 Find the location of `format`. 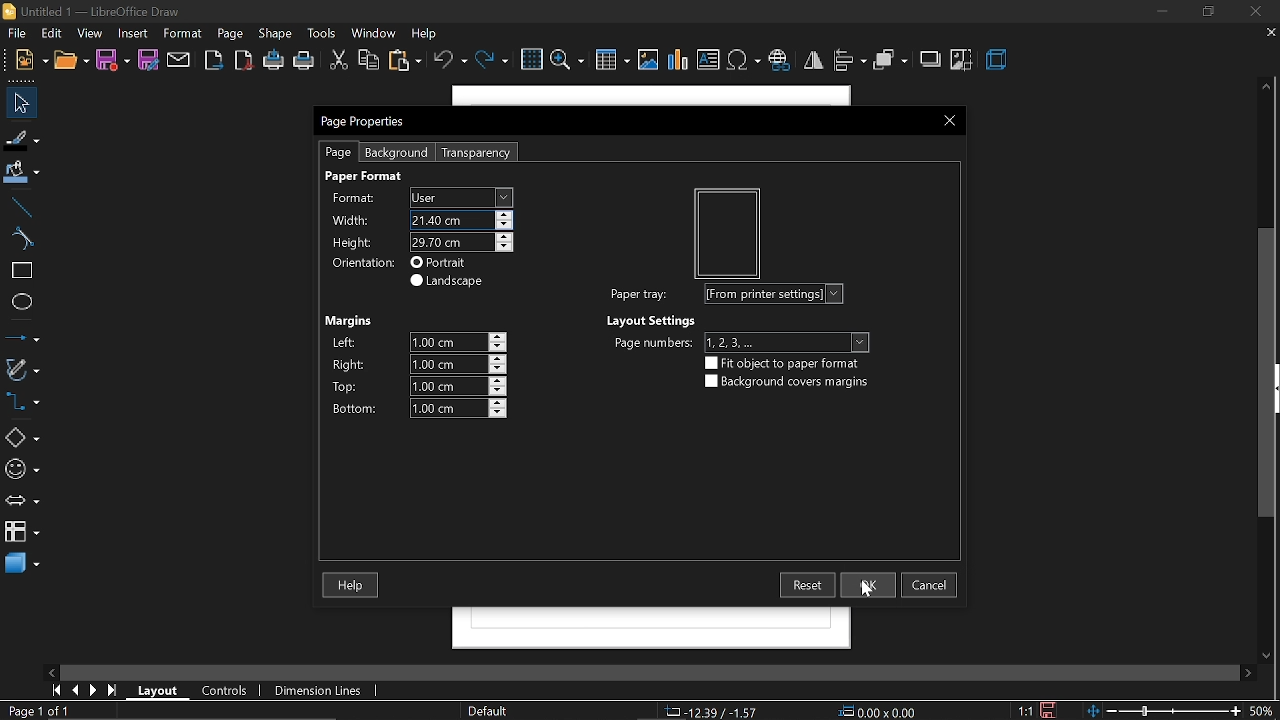

format is located at coordinates (353, 196).